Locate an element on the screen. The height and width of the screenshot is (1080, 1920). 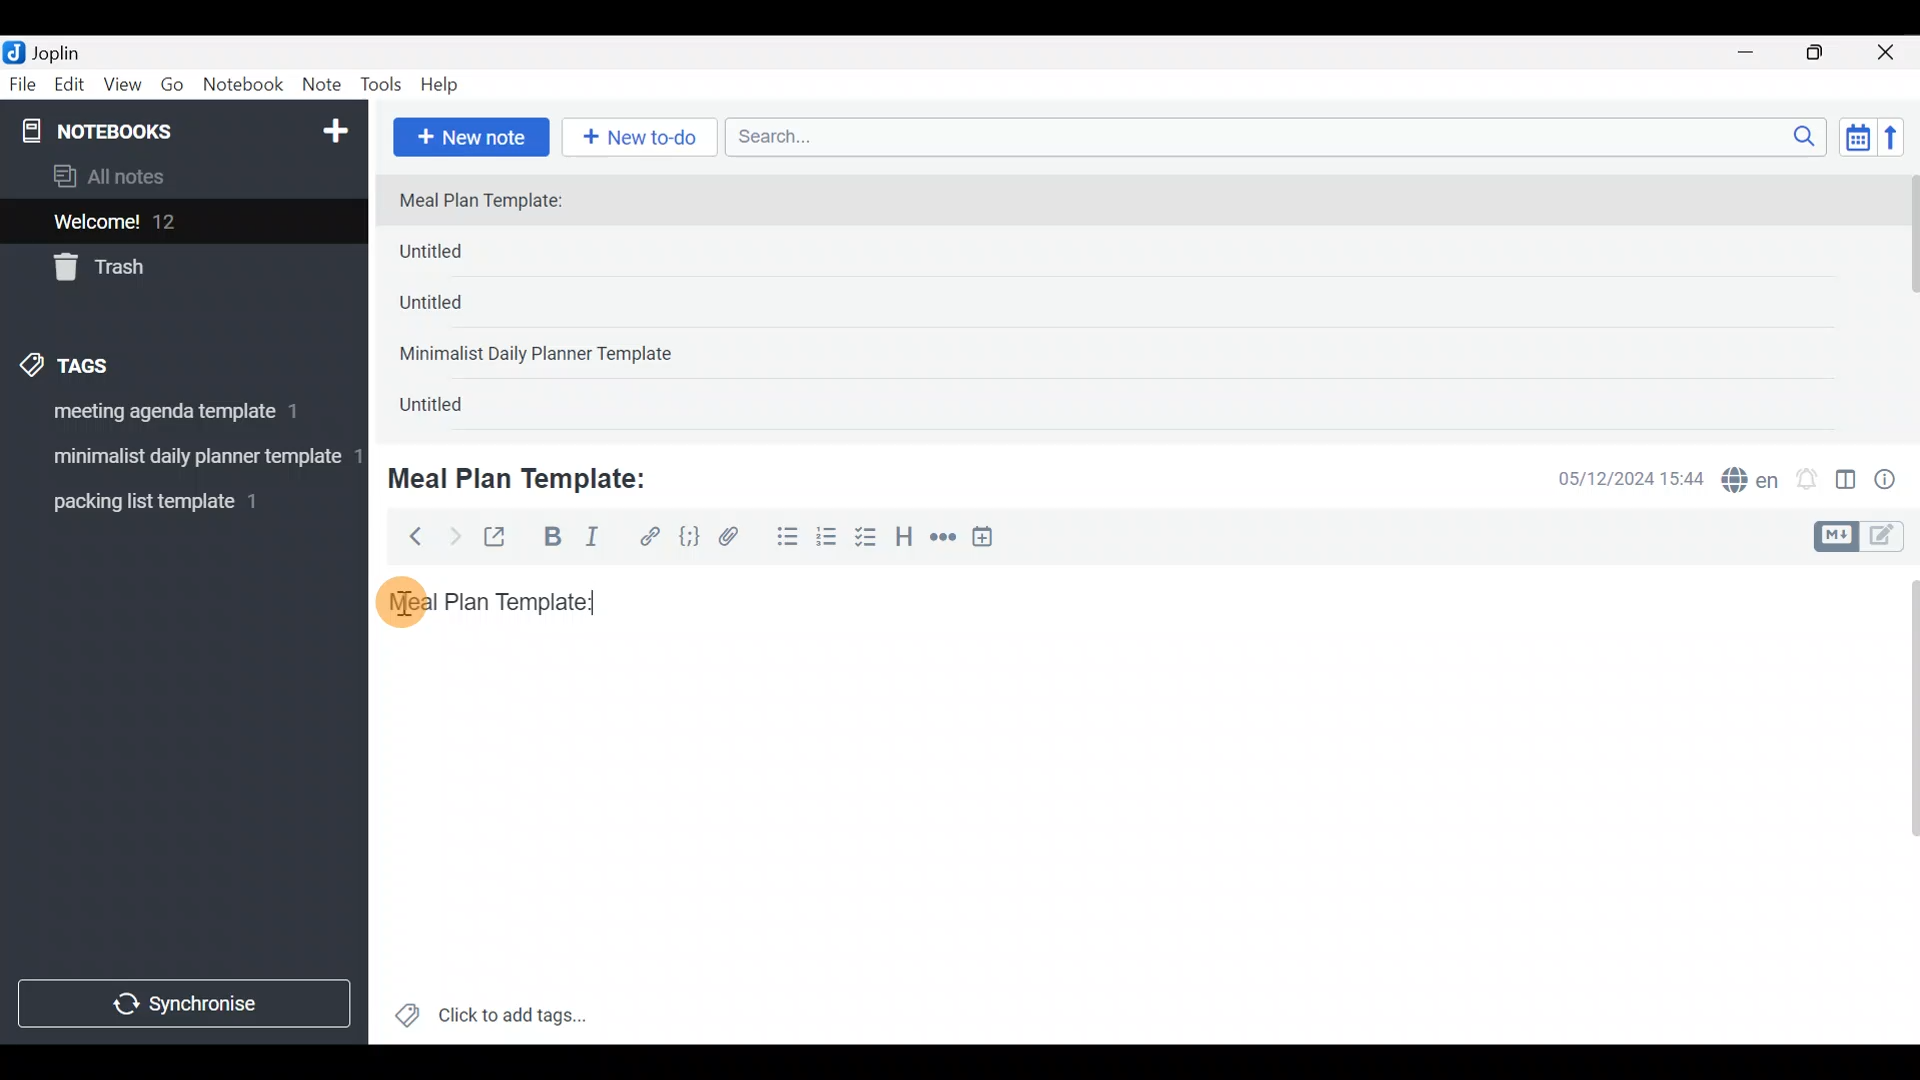
Tools is located at coordinates (382, 86).